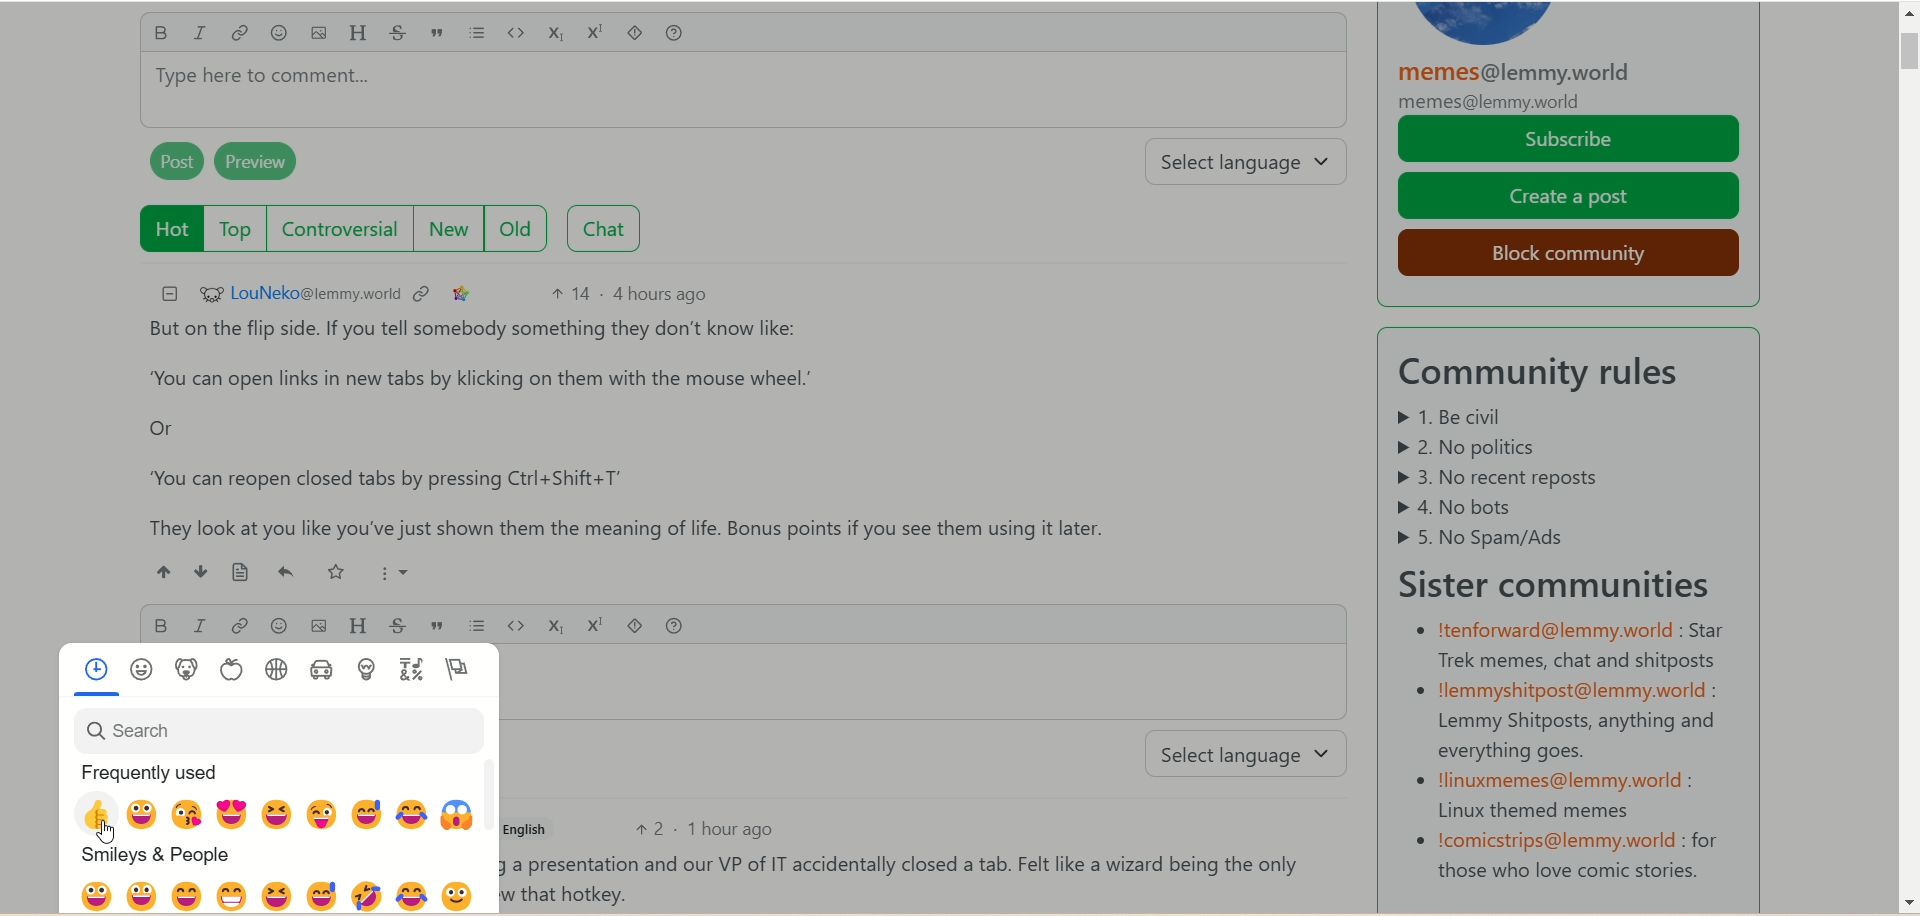  What do you see at coordinates (481, 34) in the screenshot?
I see `list` at bounding box center [481, 34].